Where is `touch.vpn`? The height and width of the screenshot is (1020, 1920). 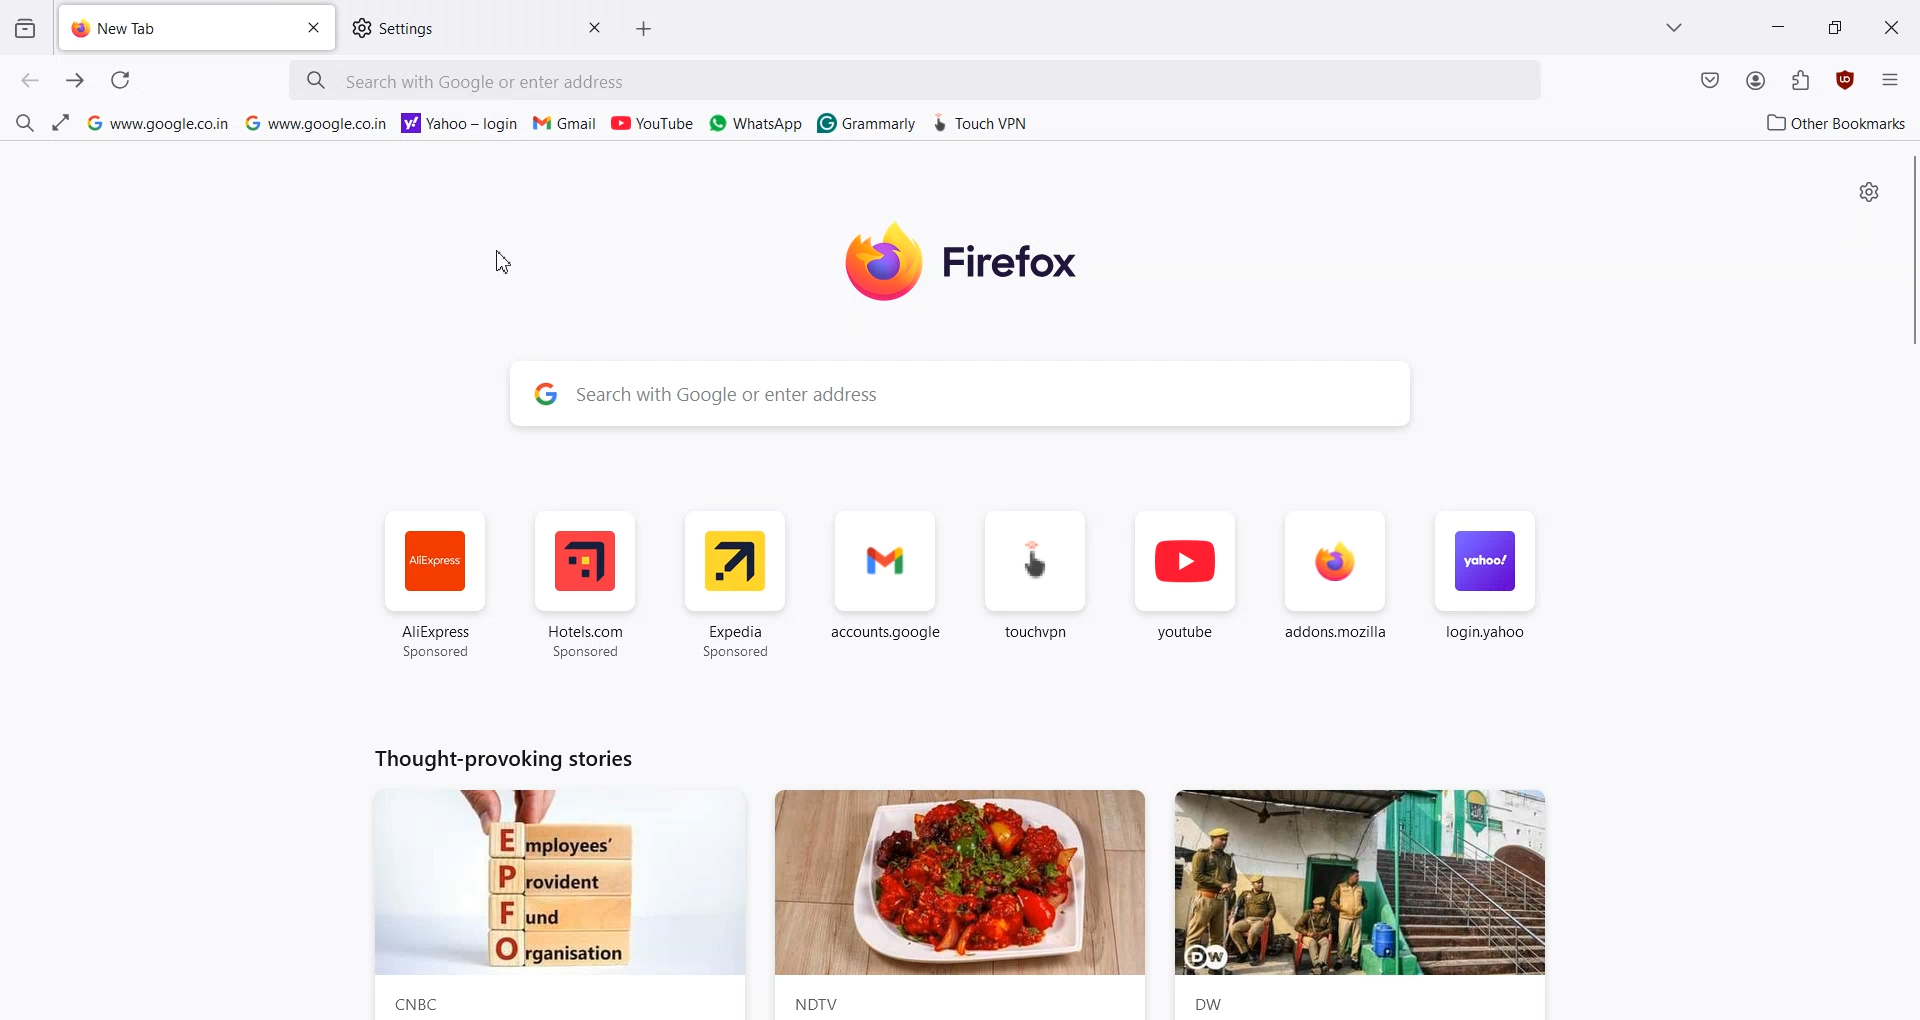
touch.vpn is located at coordinates (1036, 586).